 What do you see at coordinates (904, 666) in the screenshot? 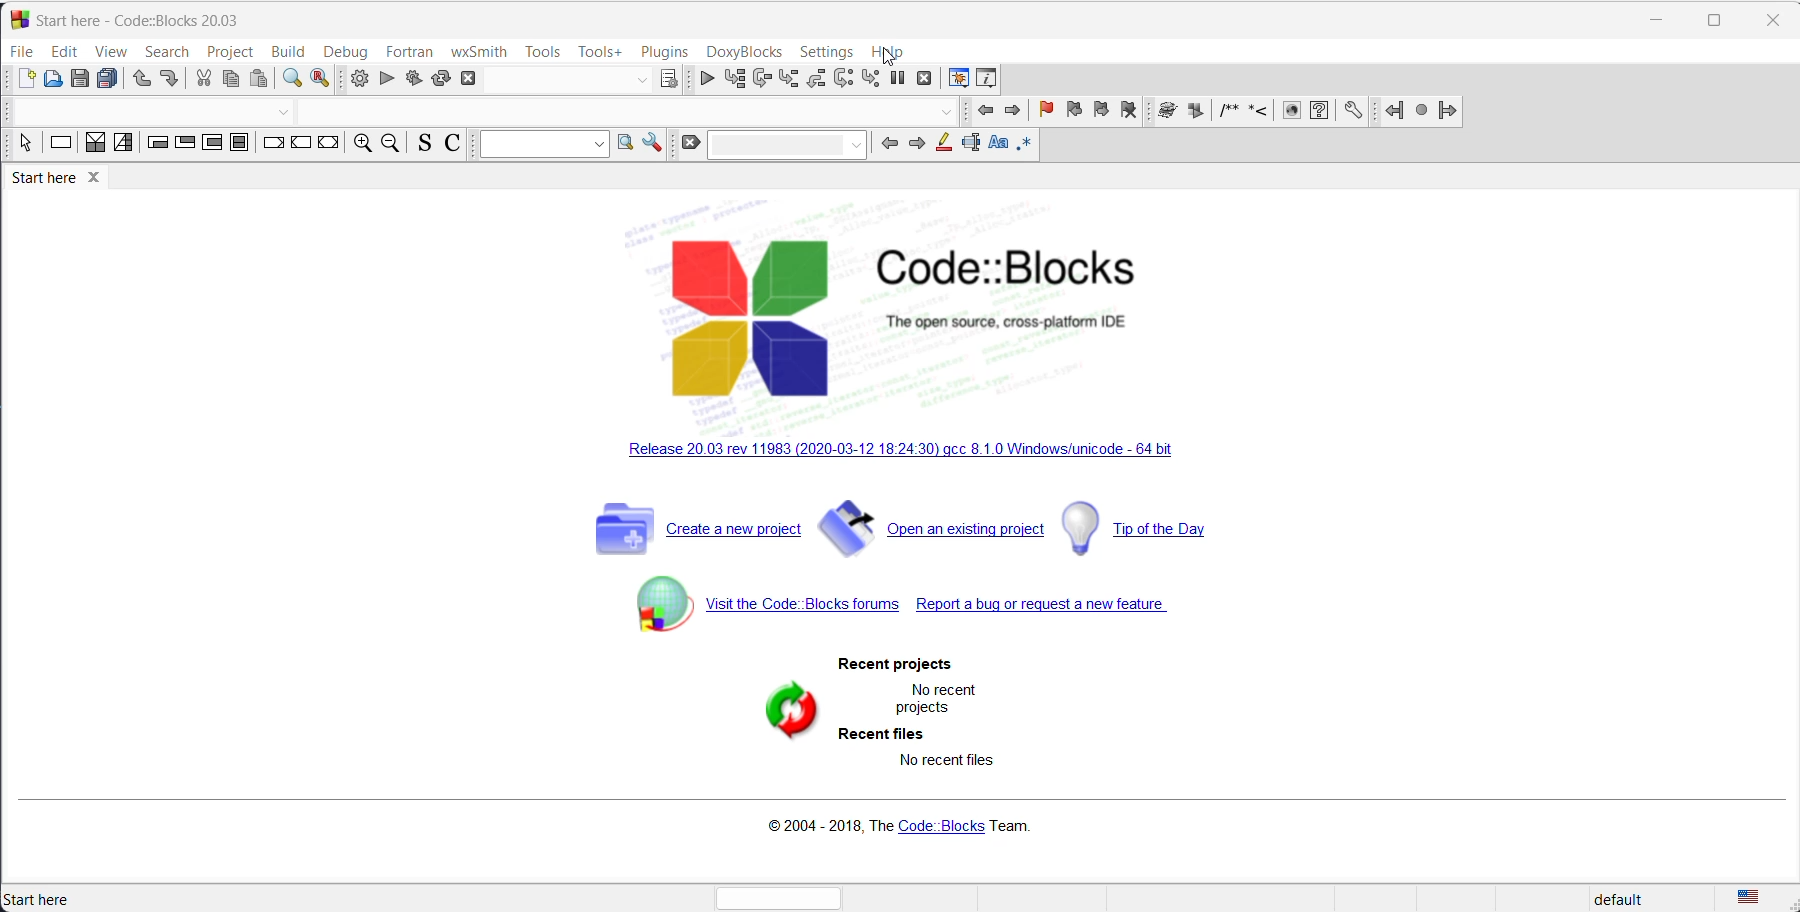
I see `recent projects` at bounding box center [904, 666].